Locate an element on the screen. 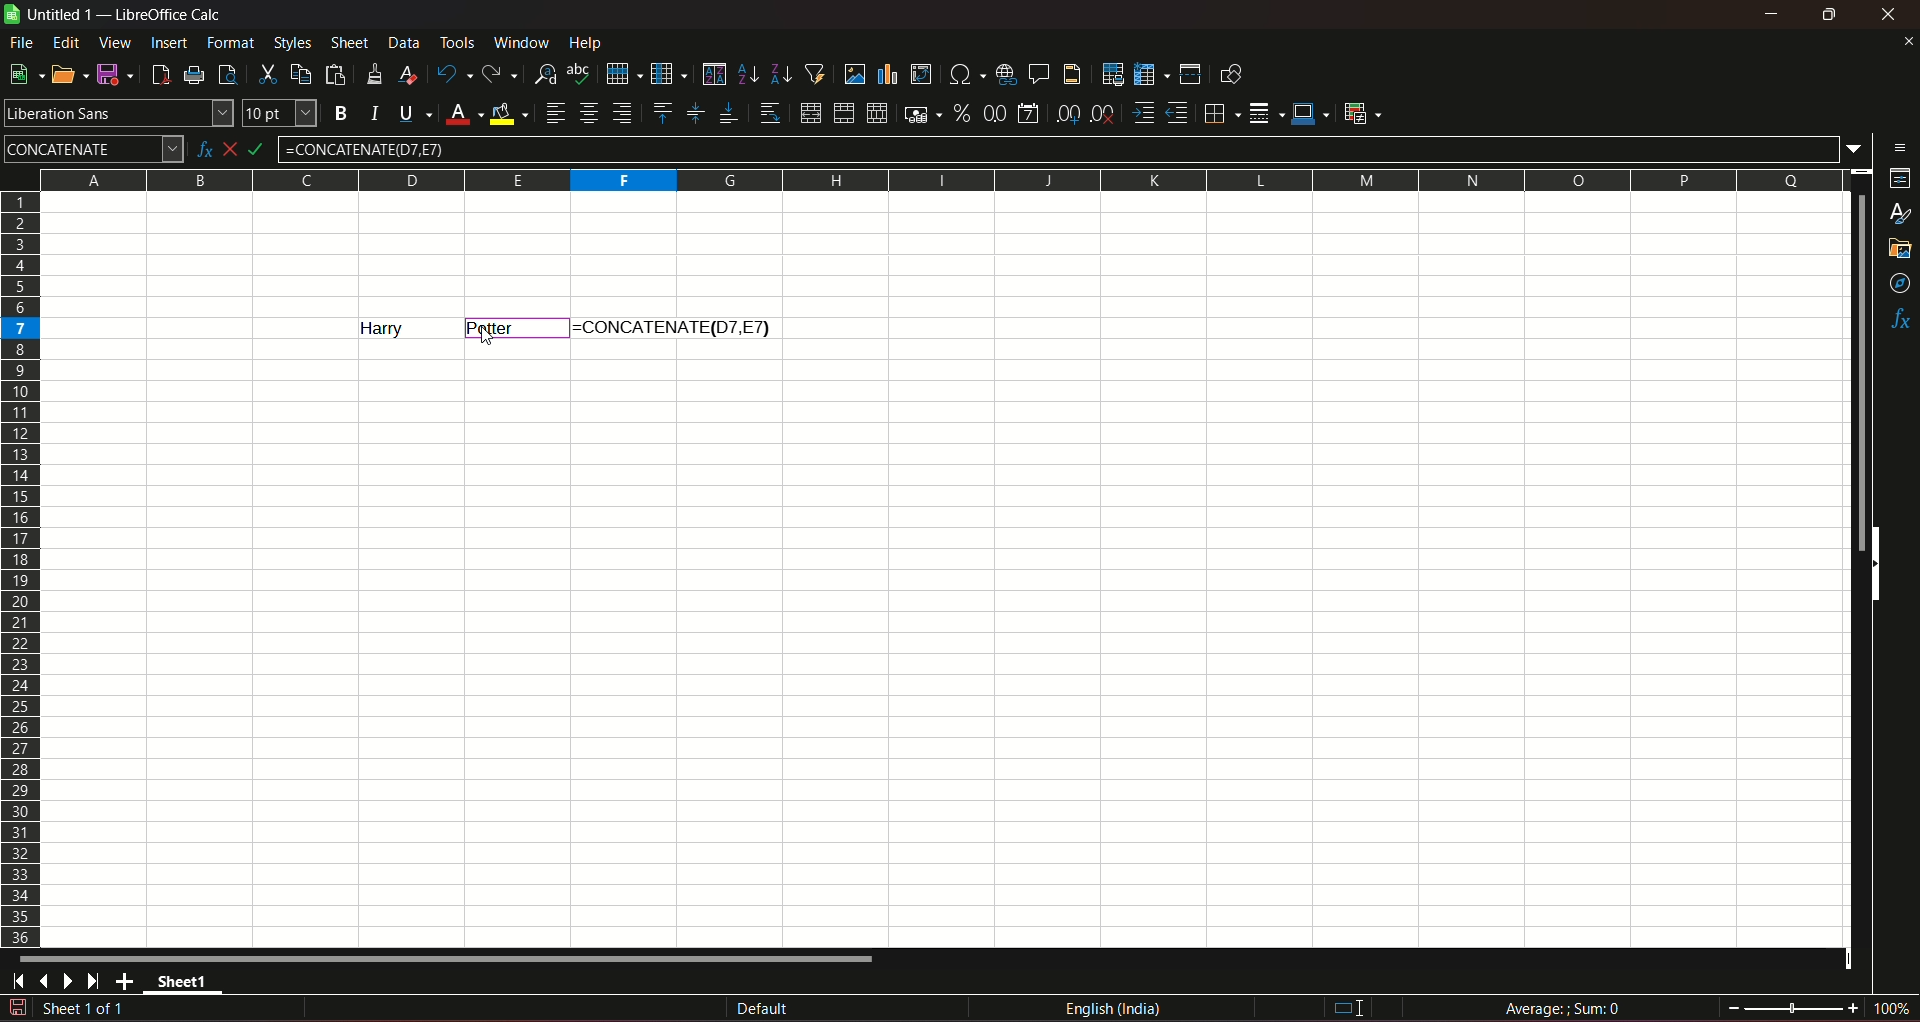  data is located at coordinates (404, 42).